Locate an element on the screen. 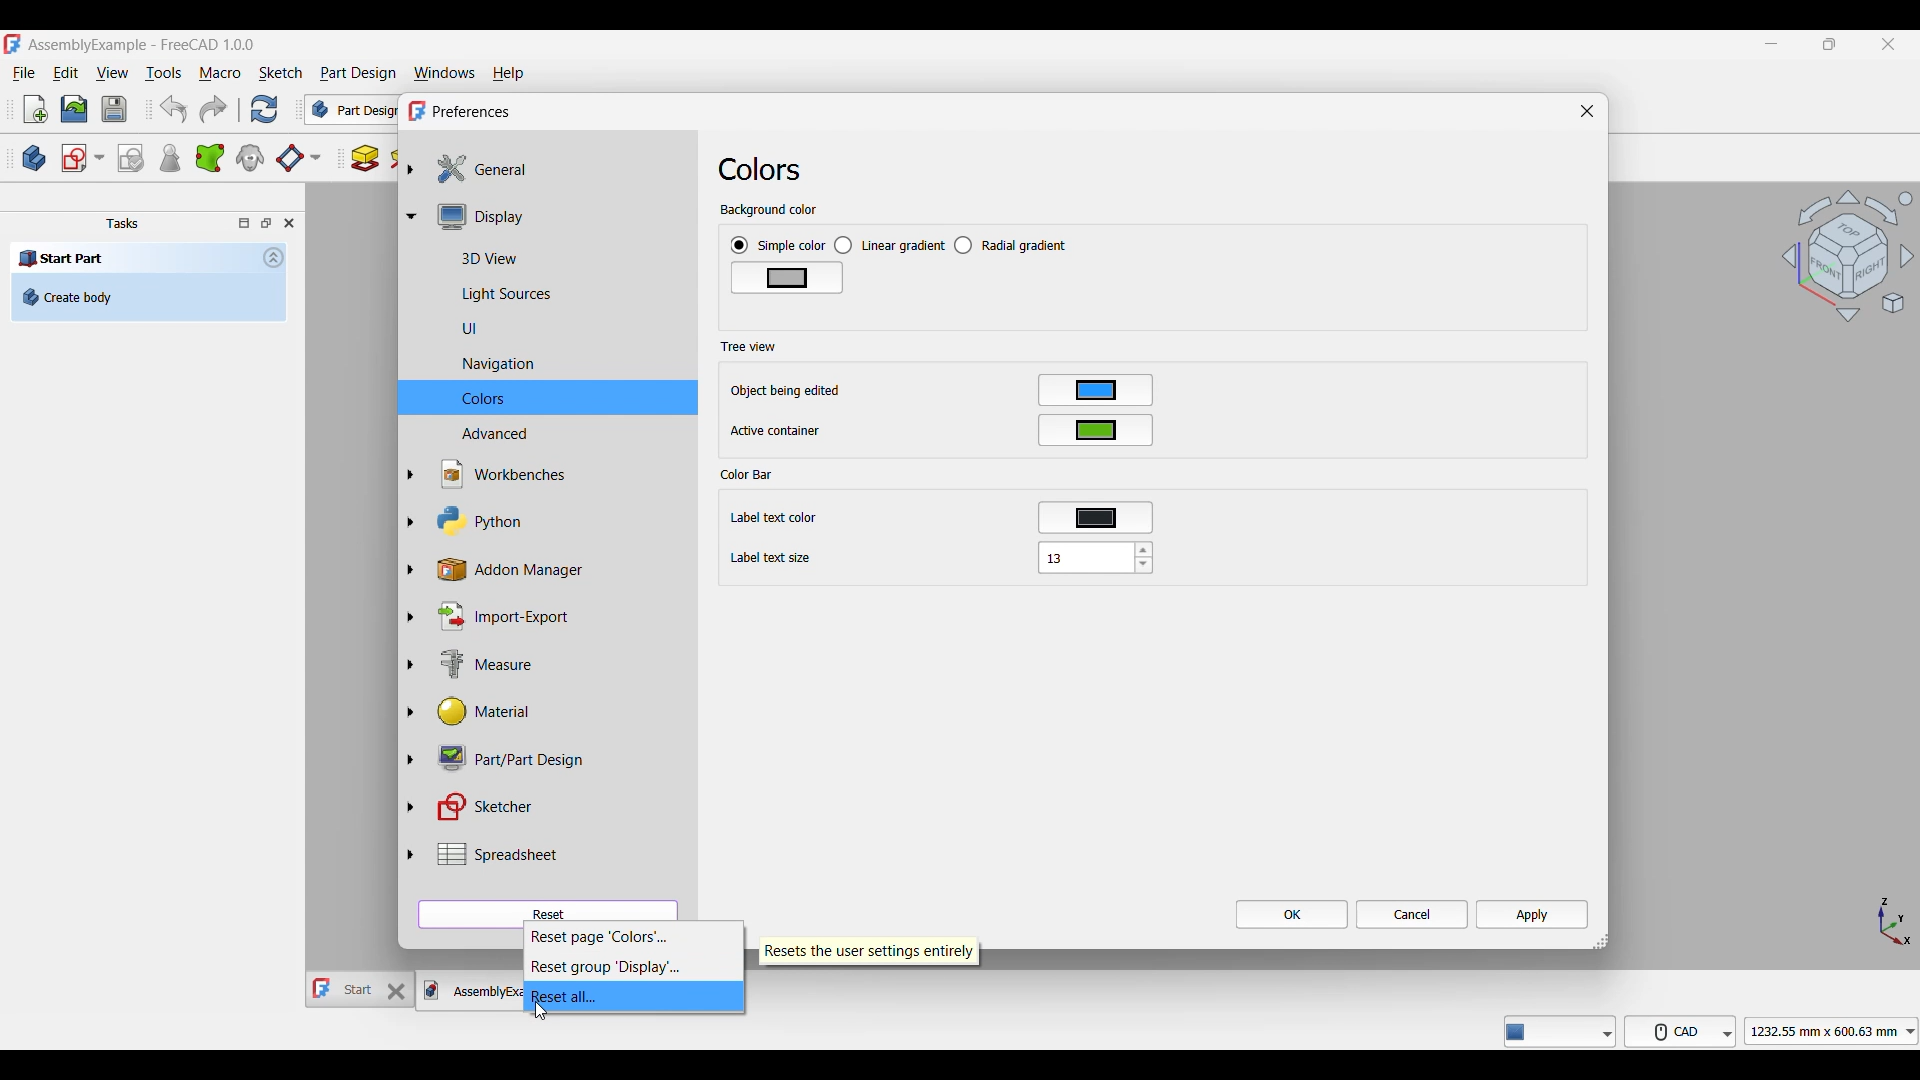 The image size is (1920, 1080). Cancel is located at coordinates (1413, 914).